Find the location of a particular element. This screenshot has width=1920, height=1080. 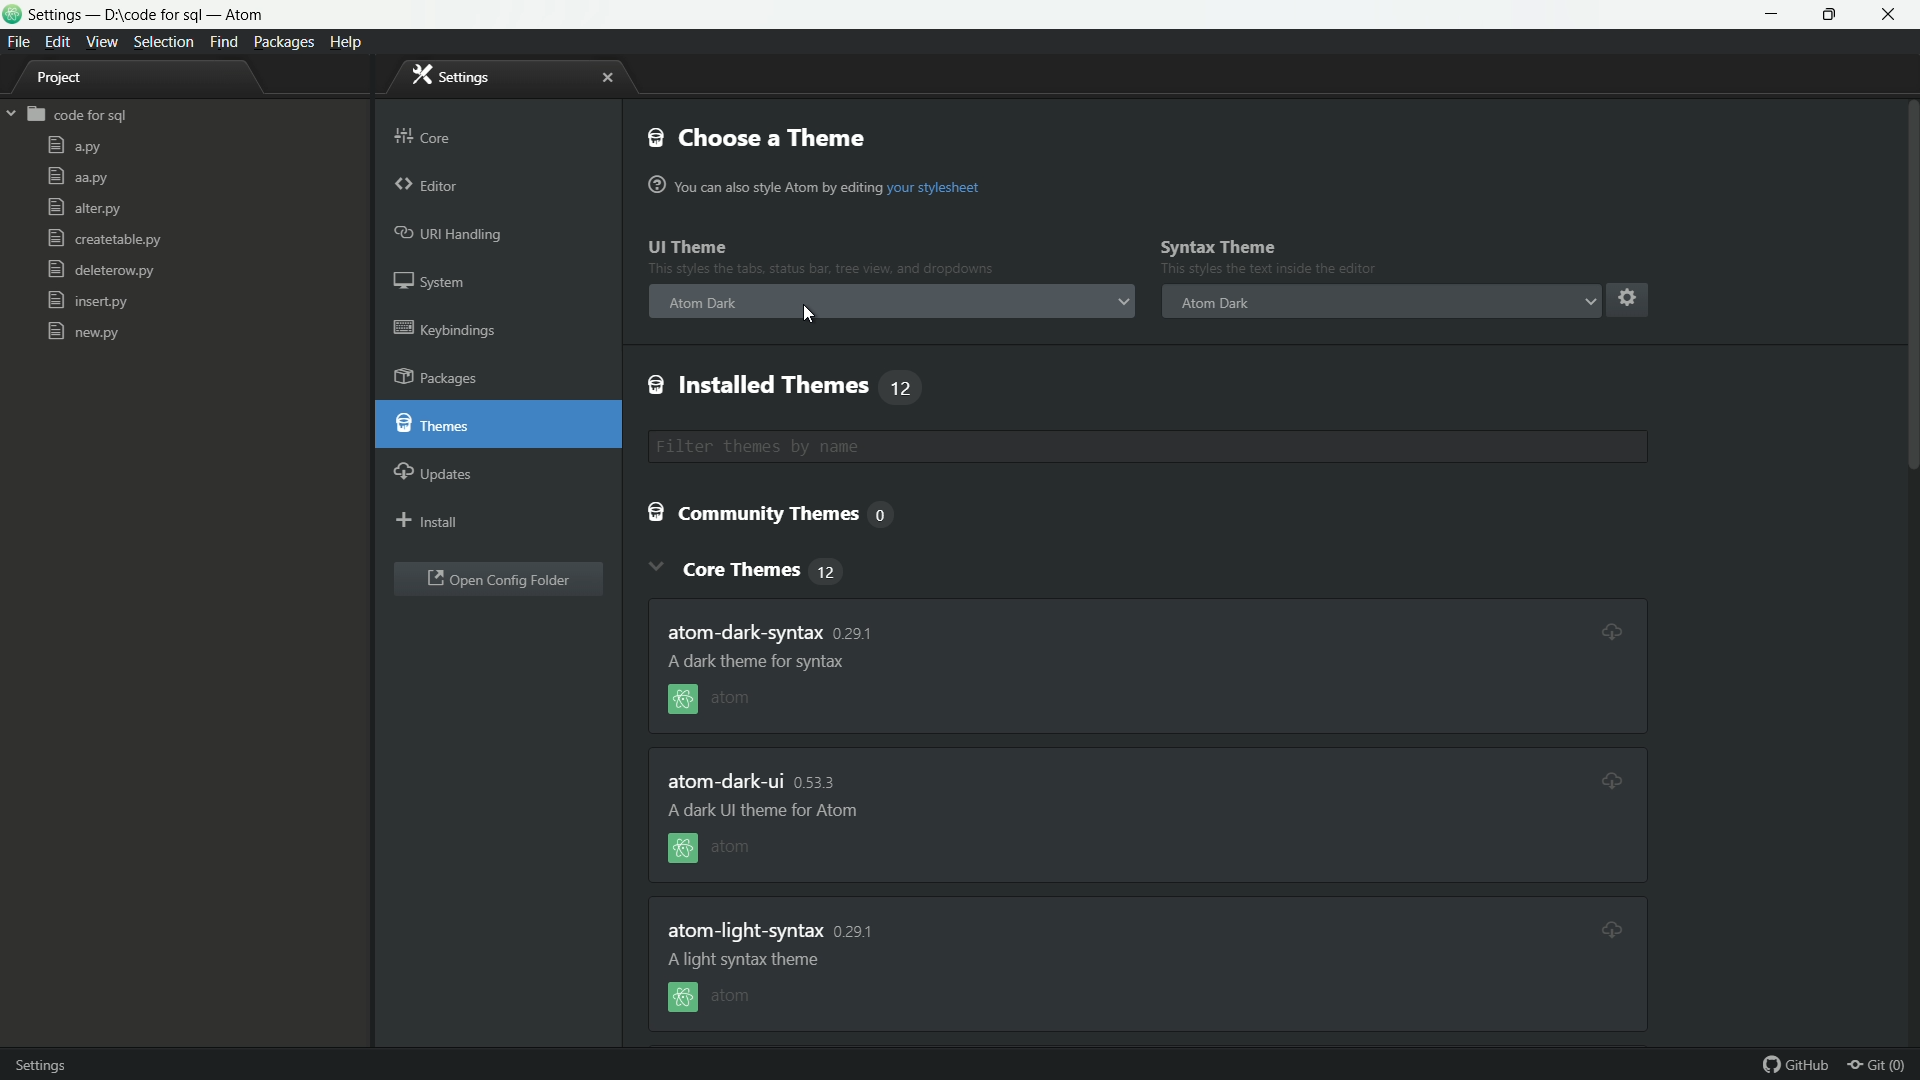

git (0) is located at coordinates (1882, 1066).